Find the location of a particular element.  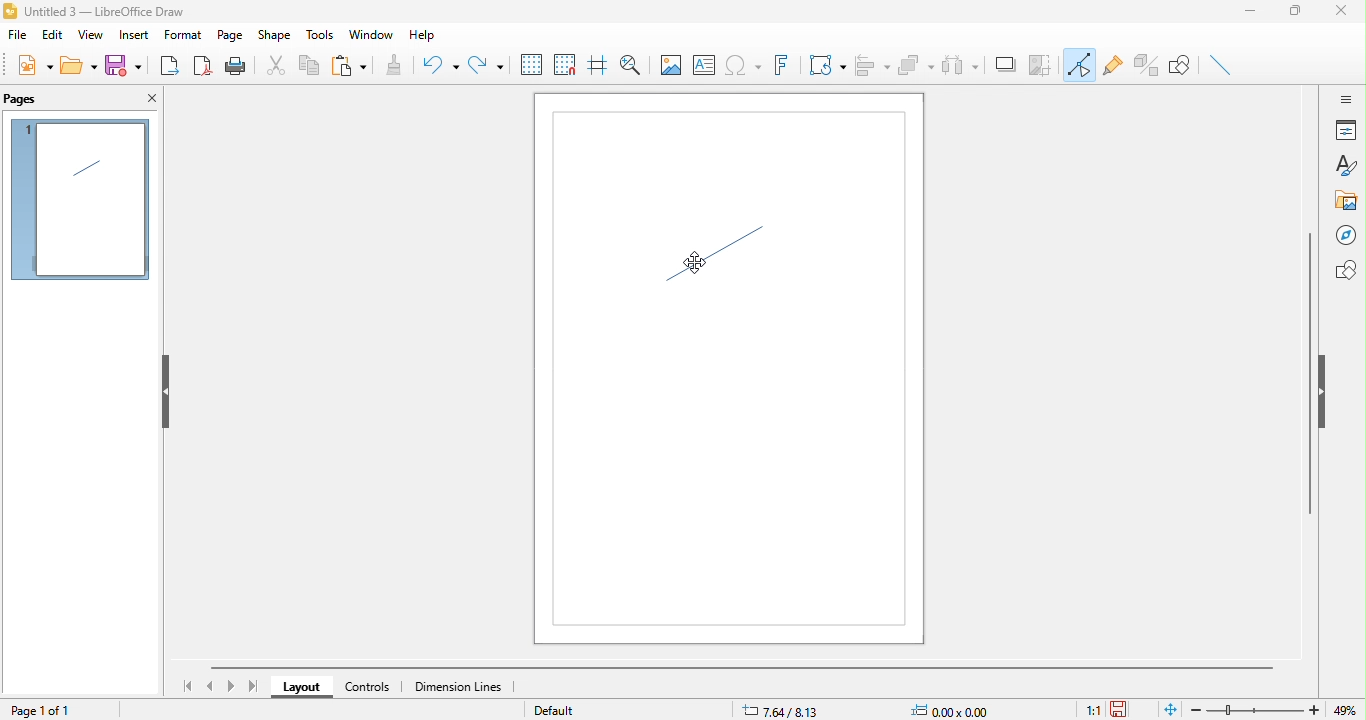

minimize is located at coordinates (1255, 14).